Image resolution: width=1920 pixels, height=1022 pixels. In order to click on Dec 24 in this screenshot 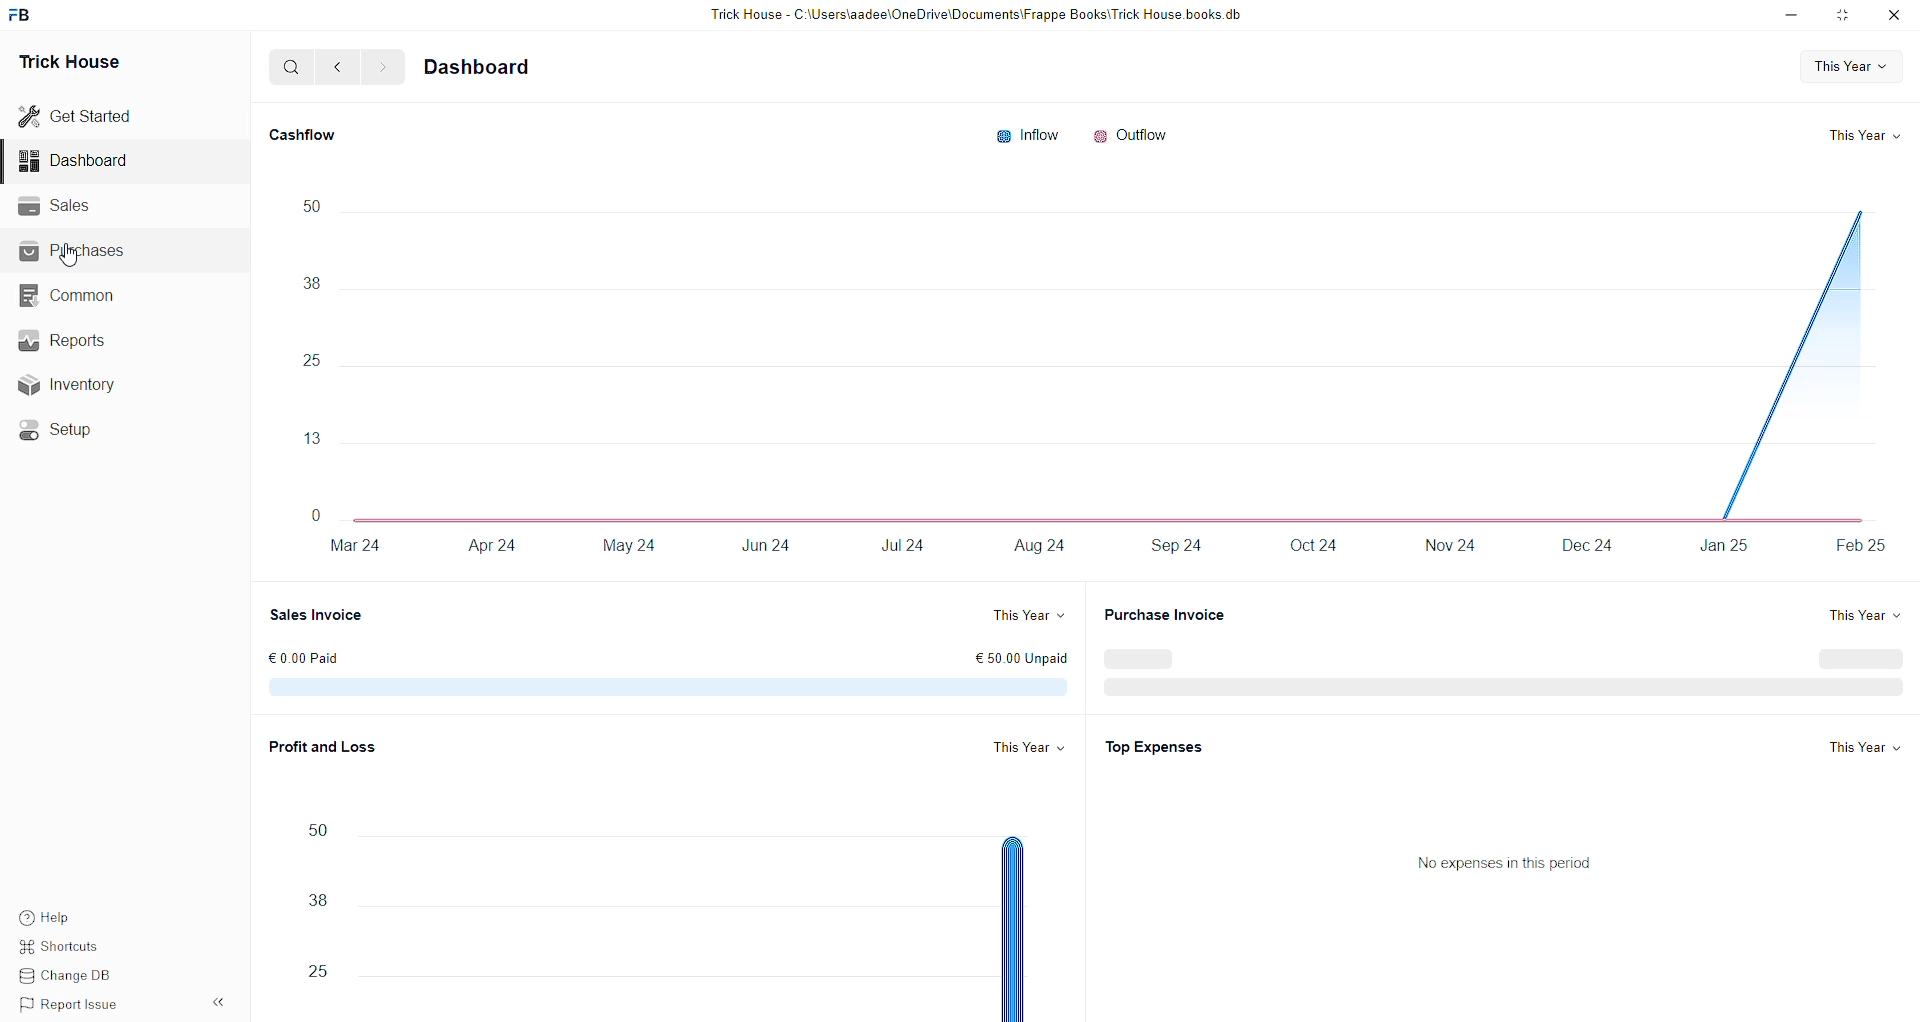, I will do `click(1585, 548)`.